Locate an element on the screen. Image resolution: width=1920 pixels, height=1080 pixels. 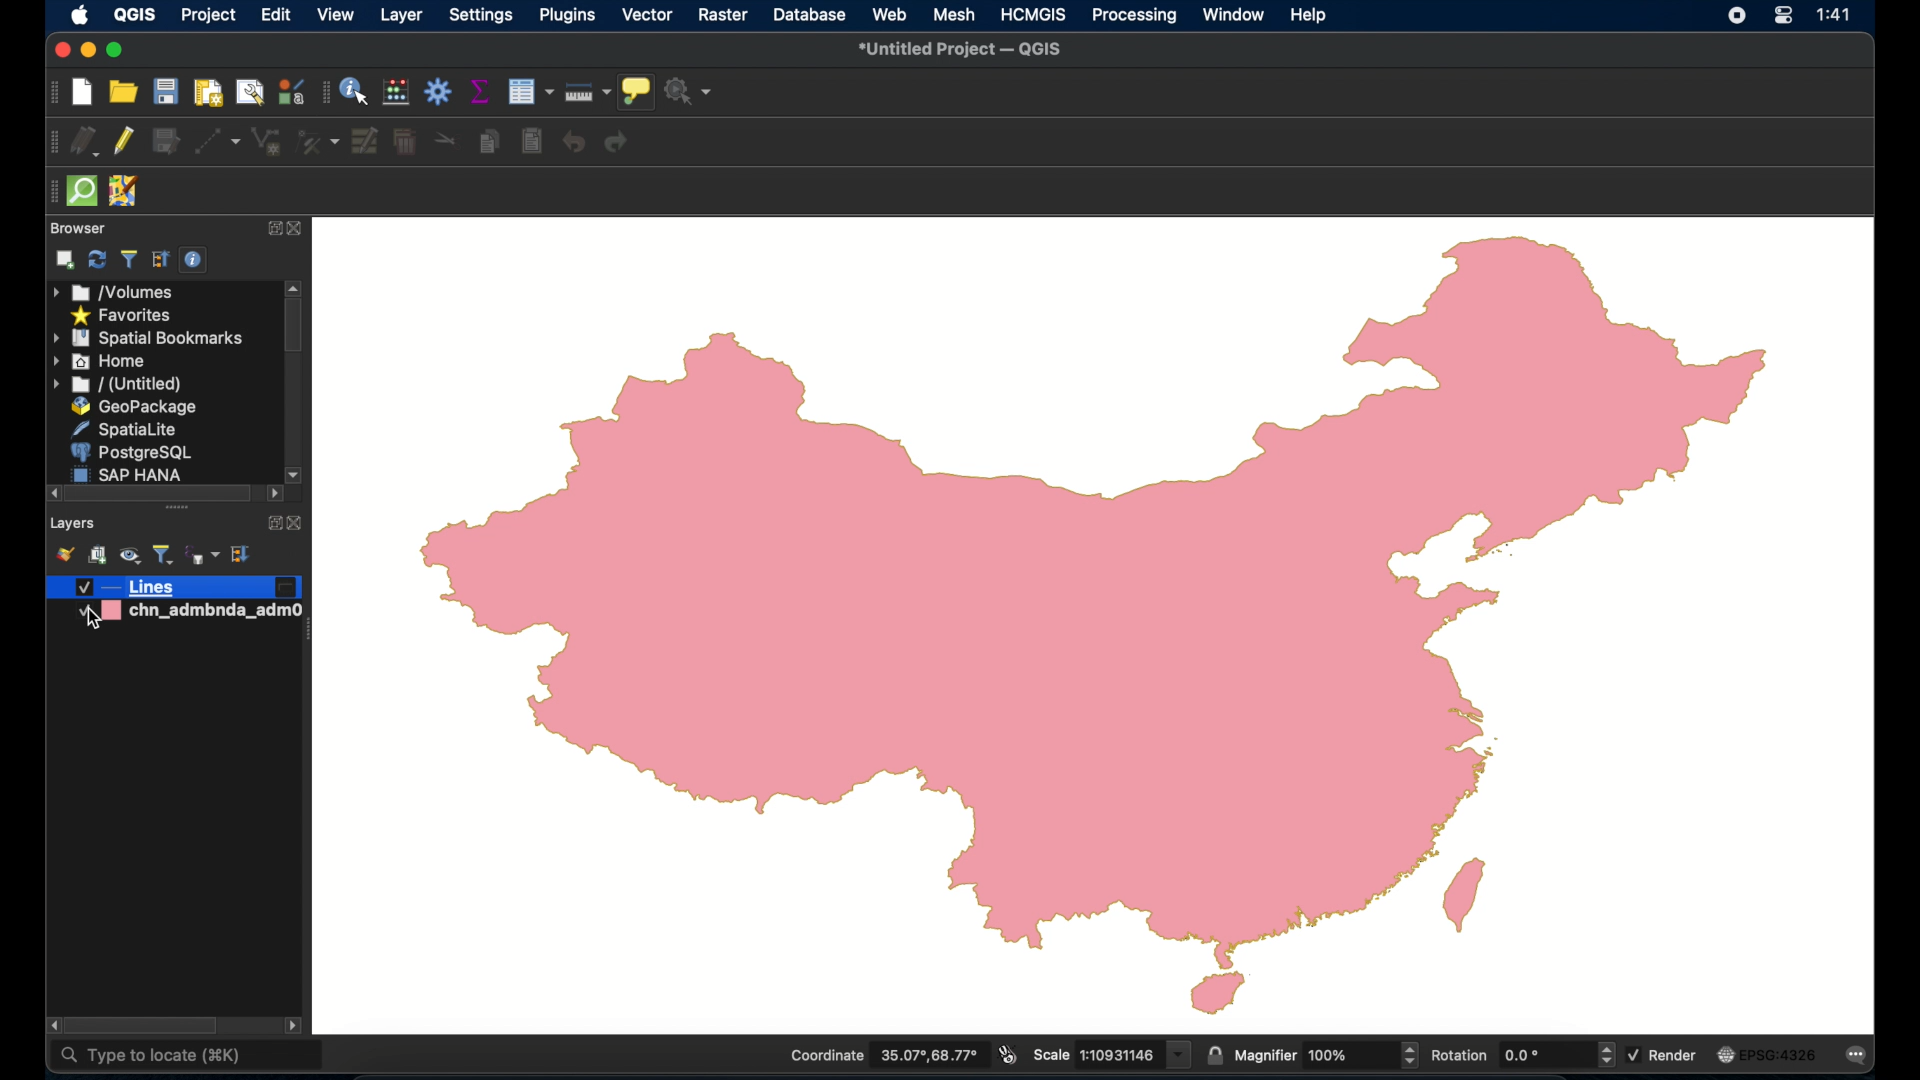
favorites is located at coordinates (125, 317).